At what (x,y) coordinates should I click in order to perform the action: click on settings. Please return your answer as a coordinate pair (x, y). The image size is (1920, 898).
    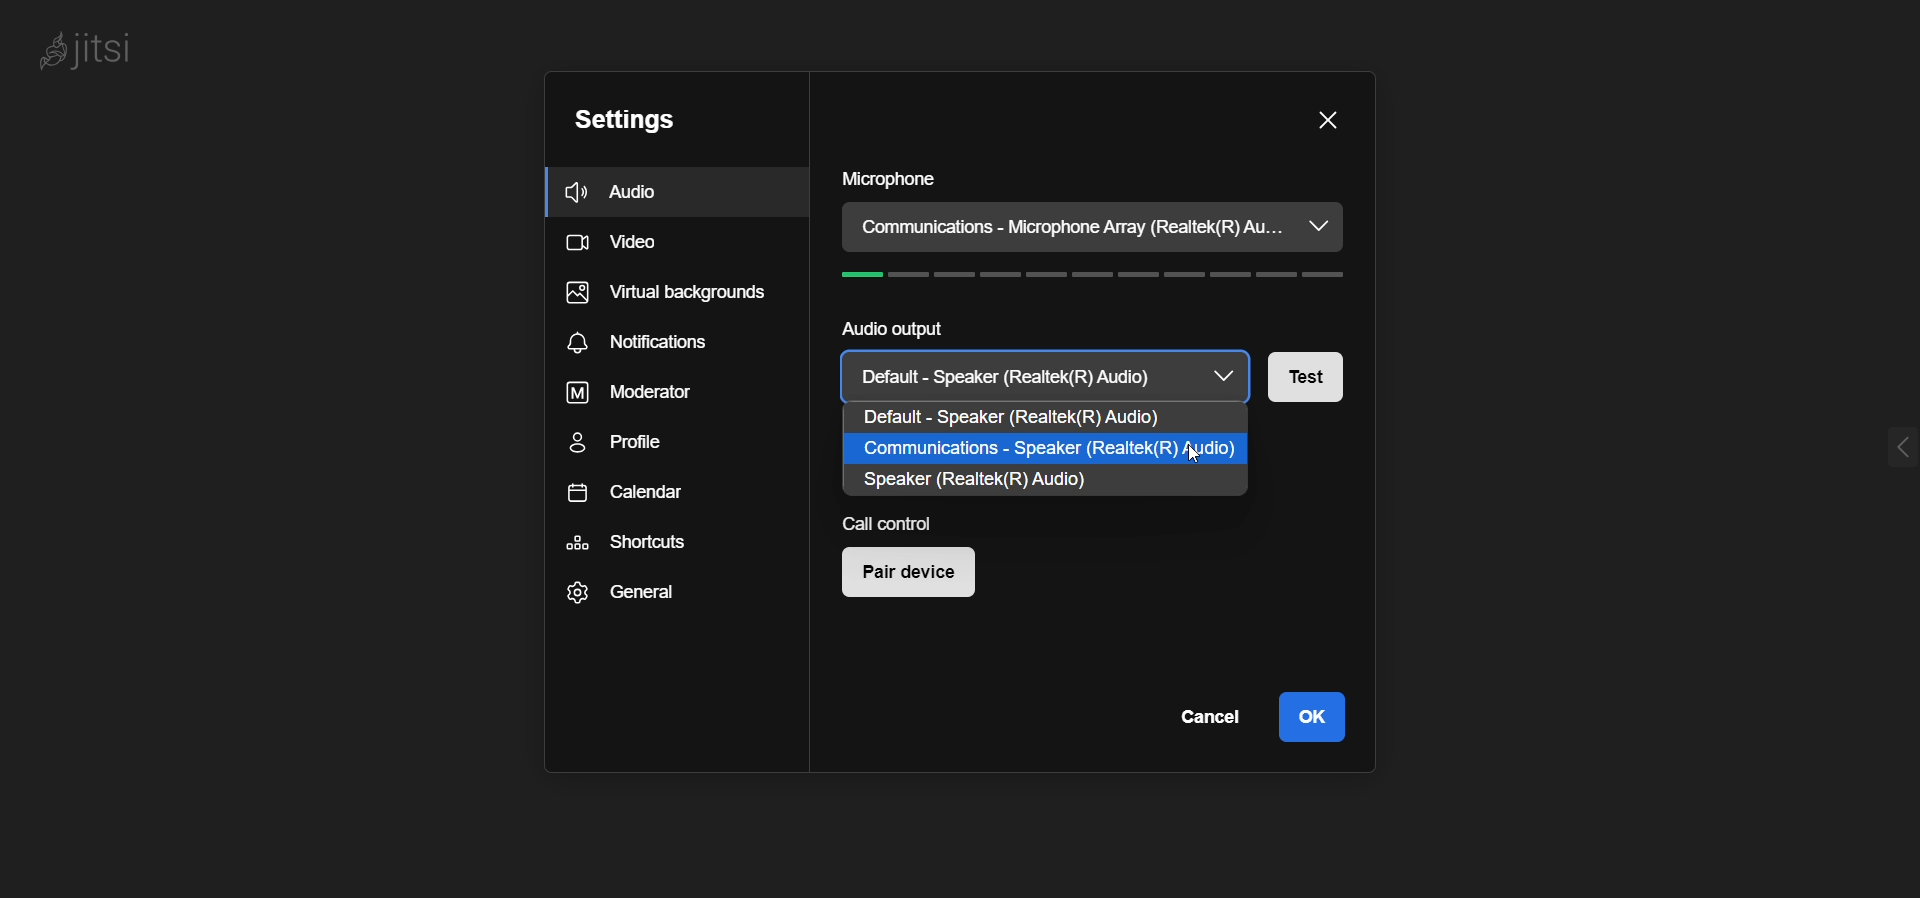
    Looking at the image, I should click on (622, 123).